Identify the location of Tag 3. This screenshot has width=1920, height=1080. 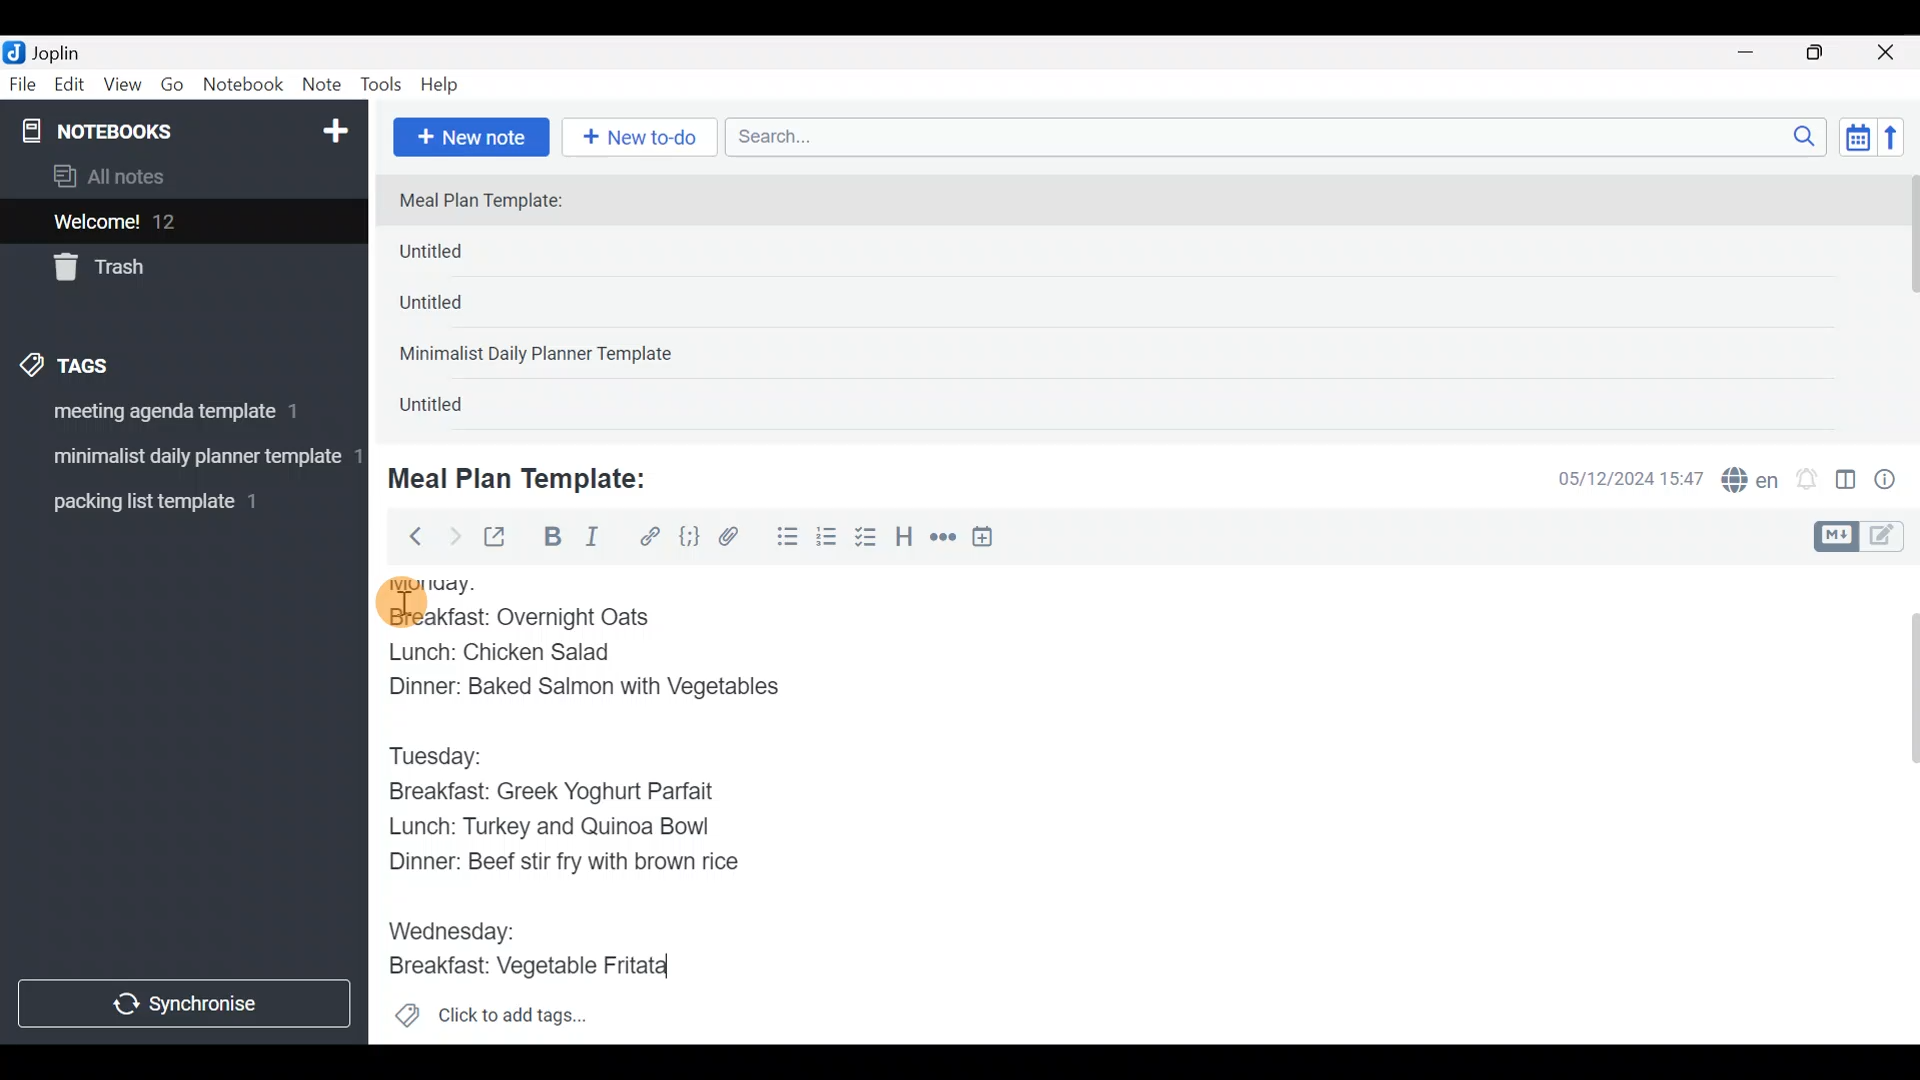
(177, 501).